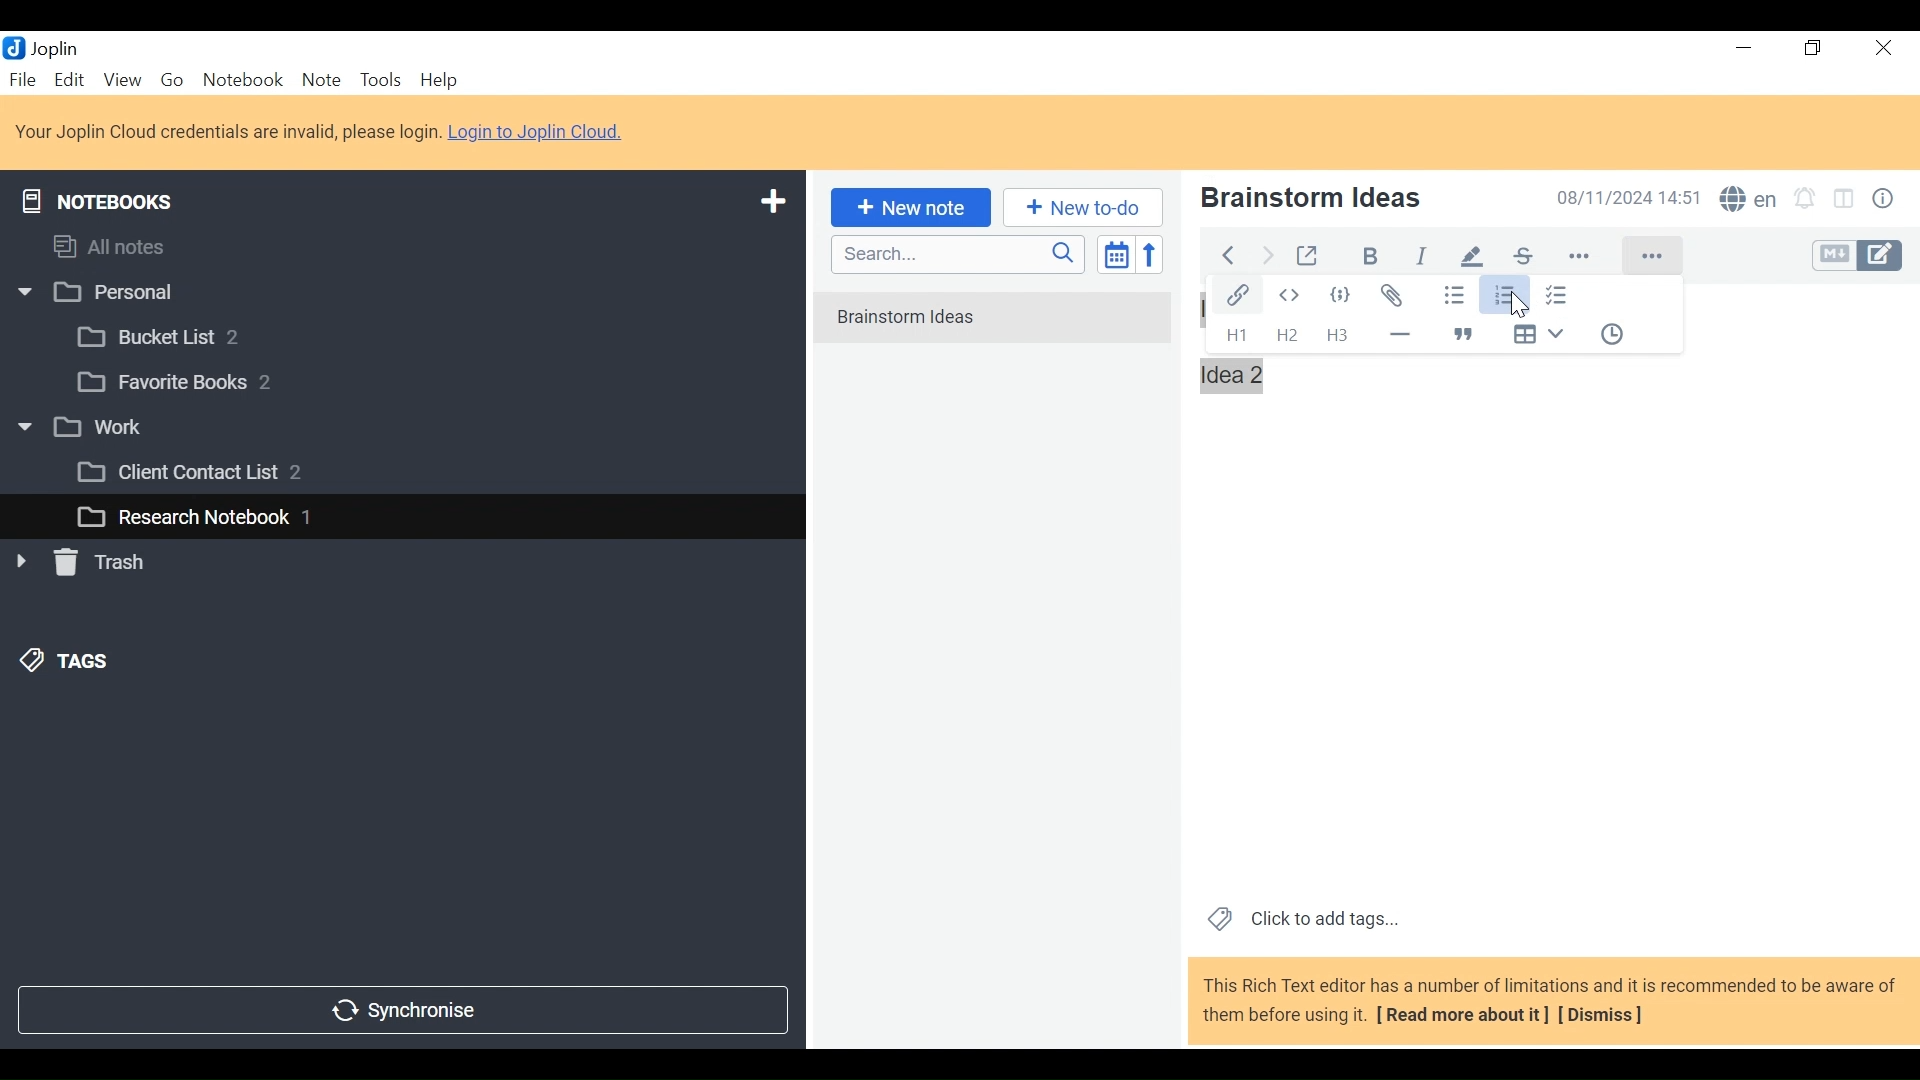 The height and width of the screenshot is (1080, 1920). I want to click on Help, so click(442, 81).